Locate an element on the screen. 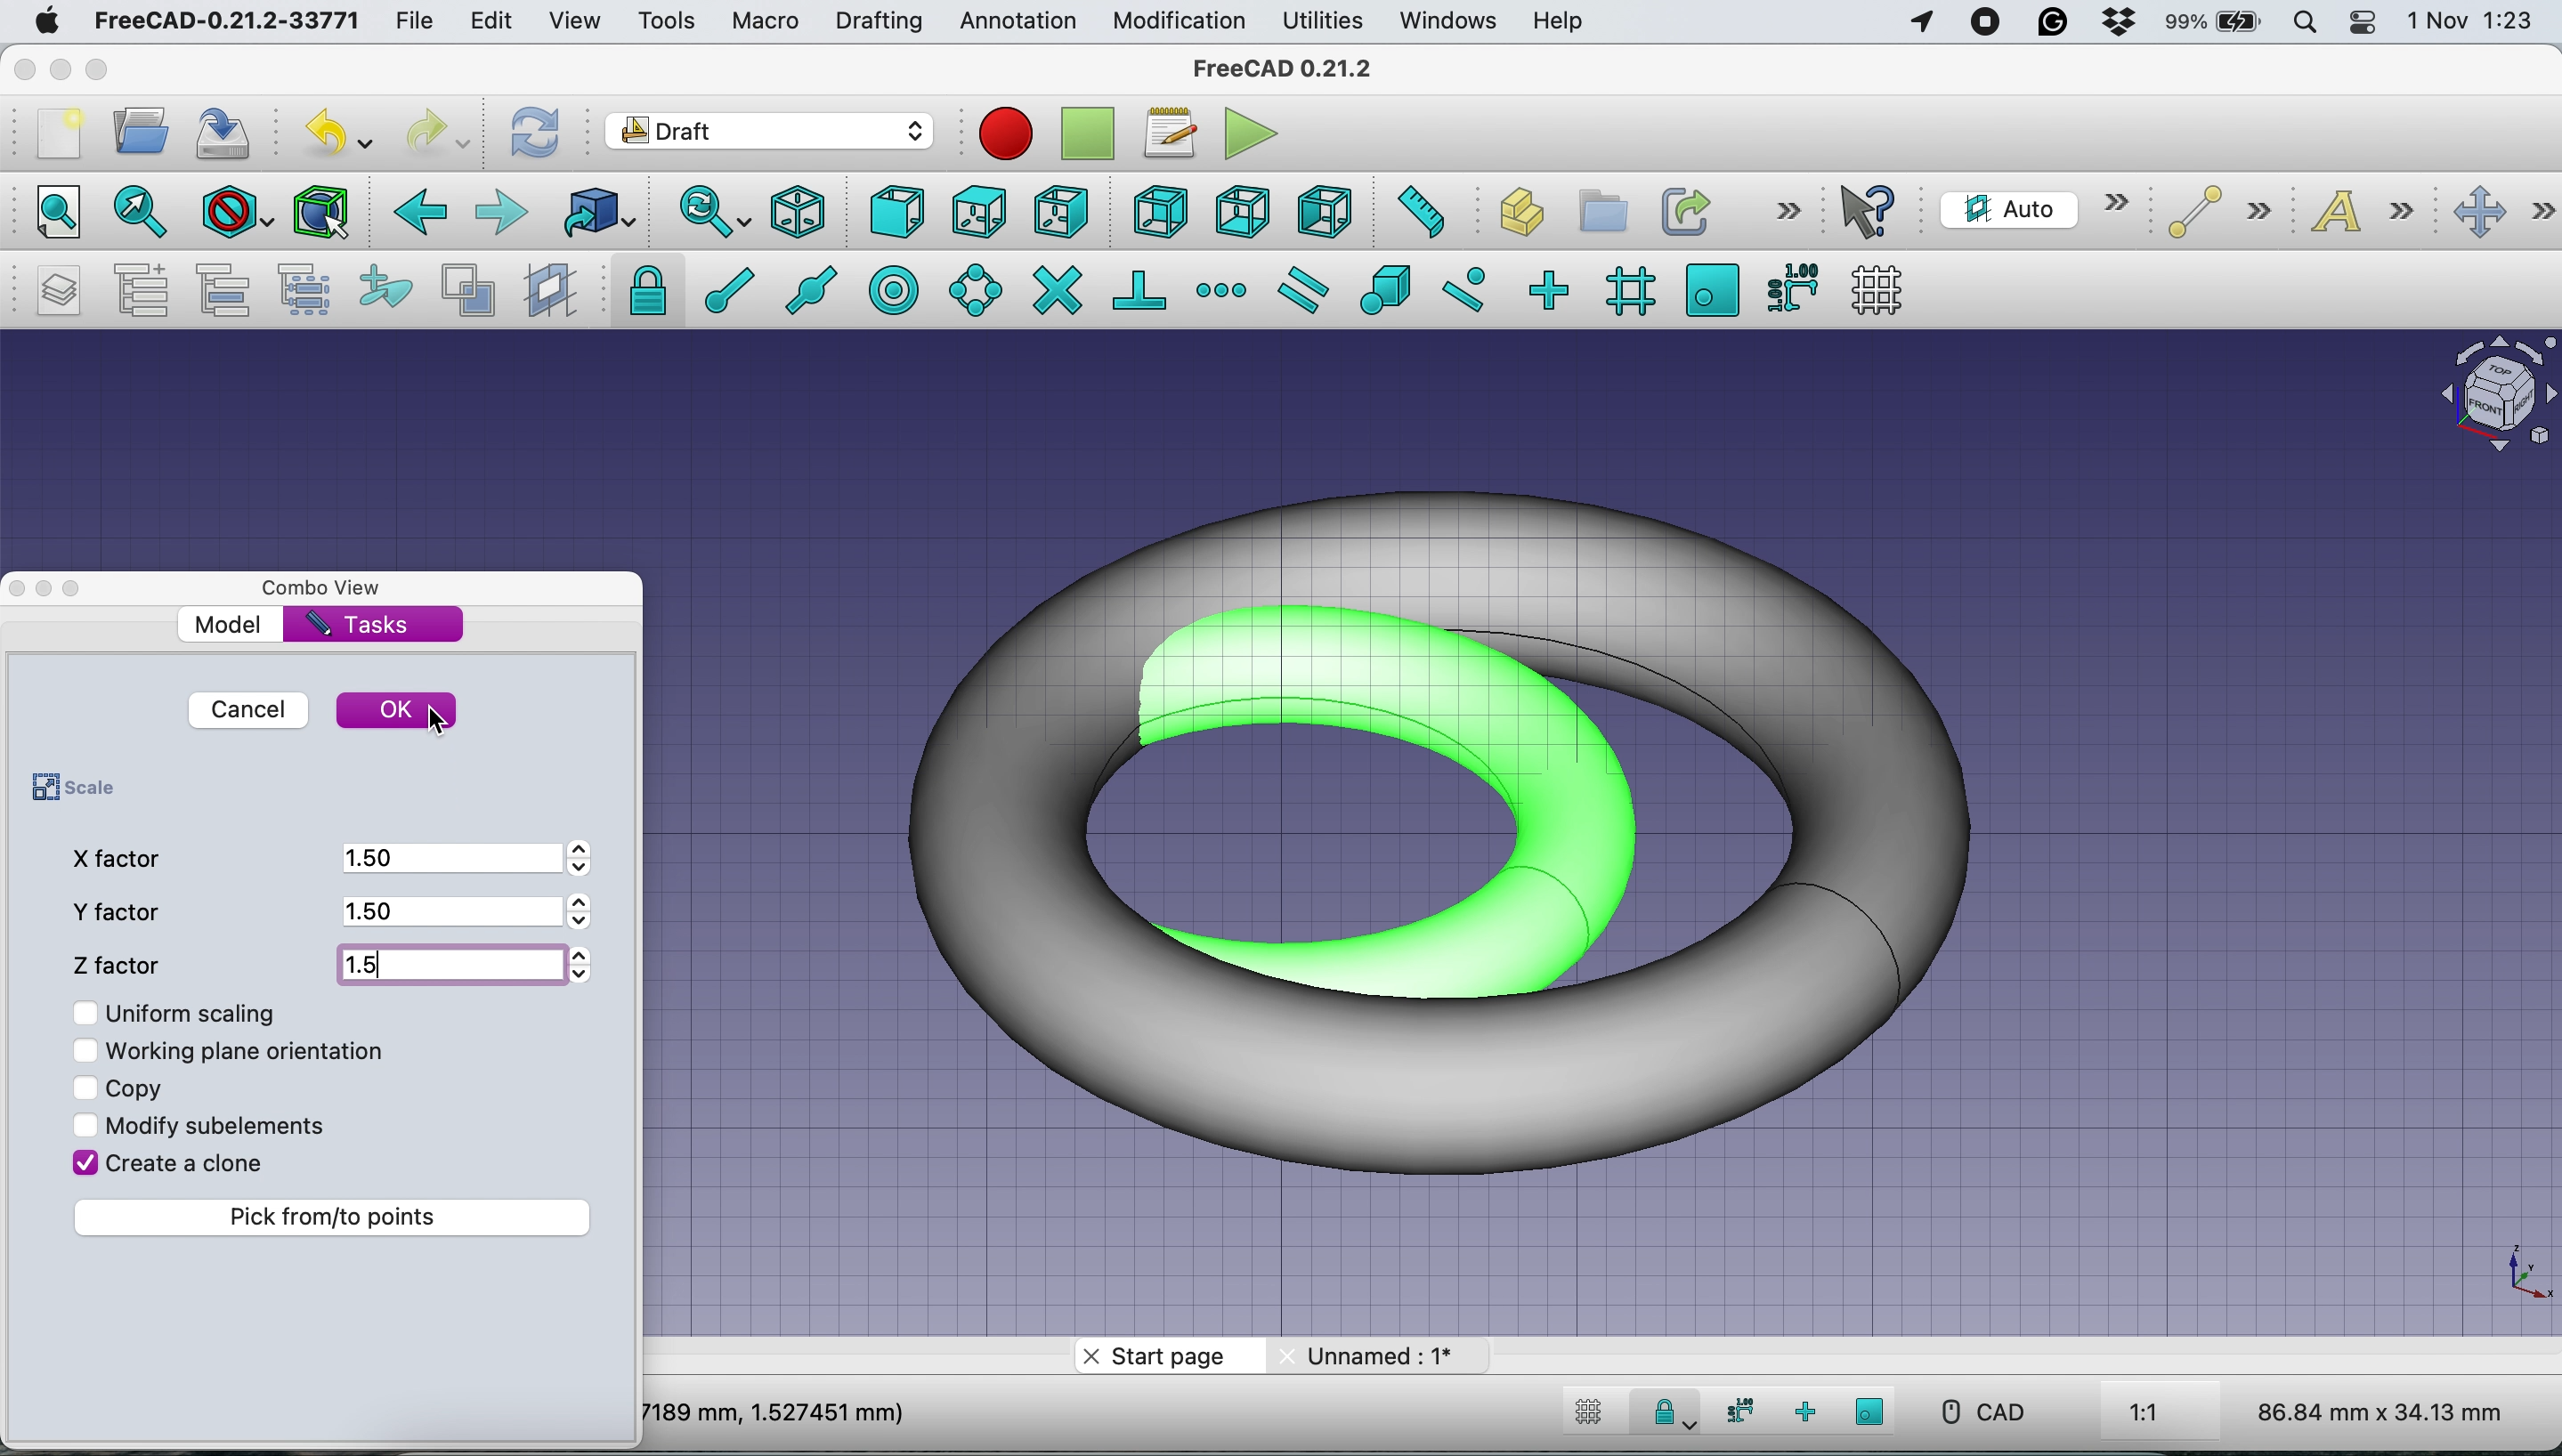 The height and width of the screenshot is (1456, 2562). snap angle is located at coordinates (976, 289).